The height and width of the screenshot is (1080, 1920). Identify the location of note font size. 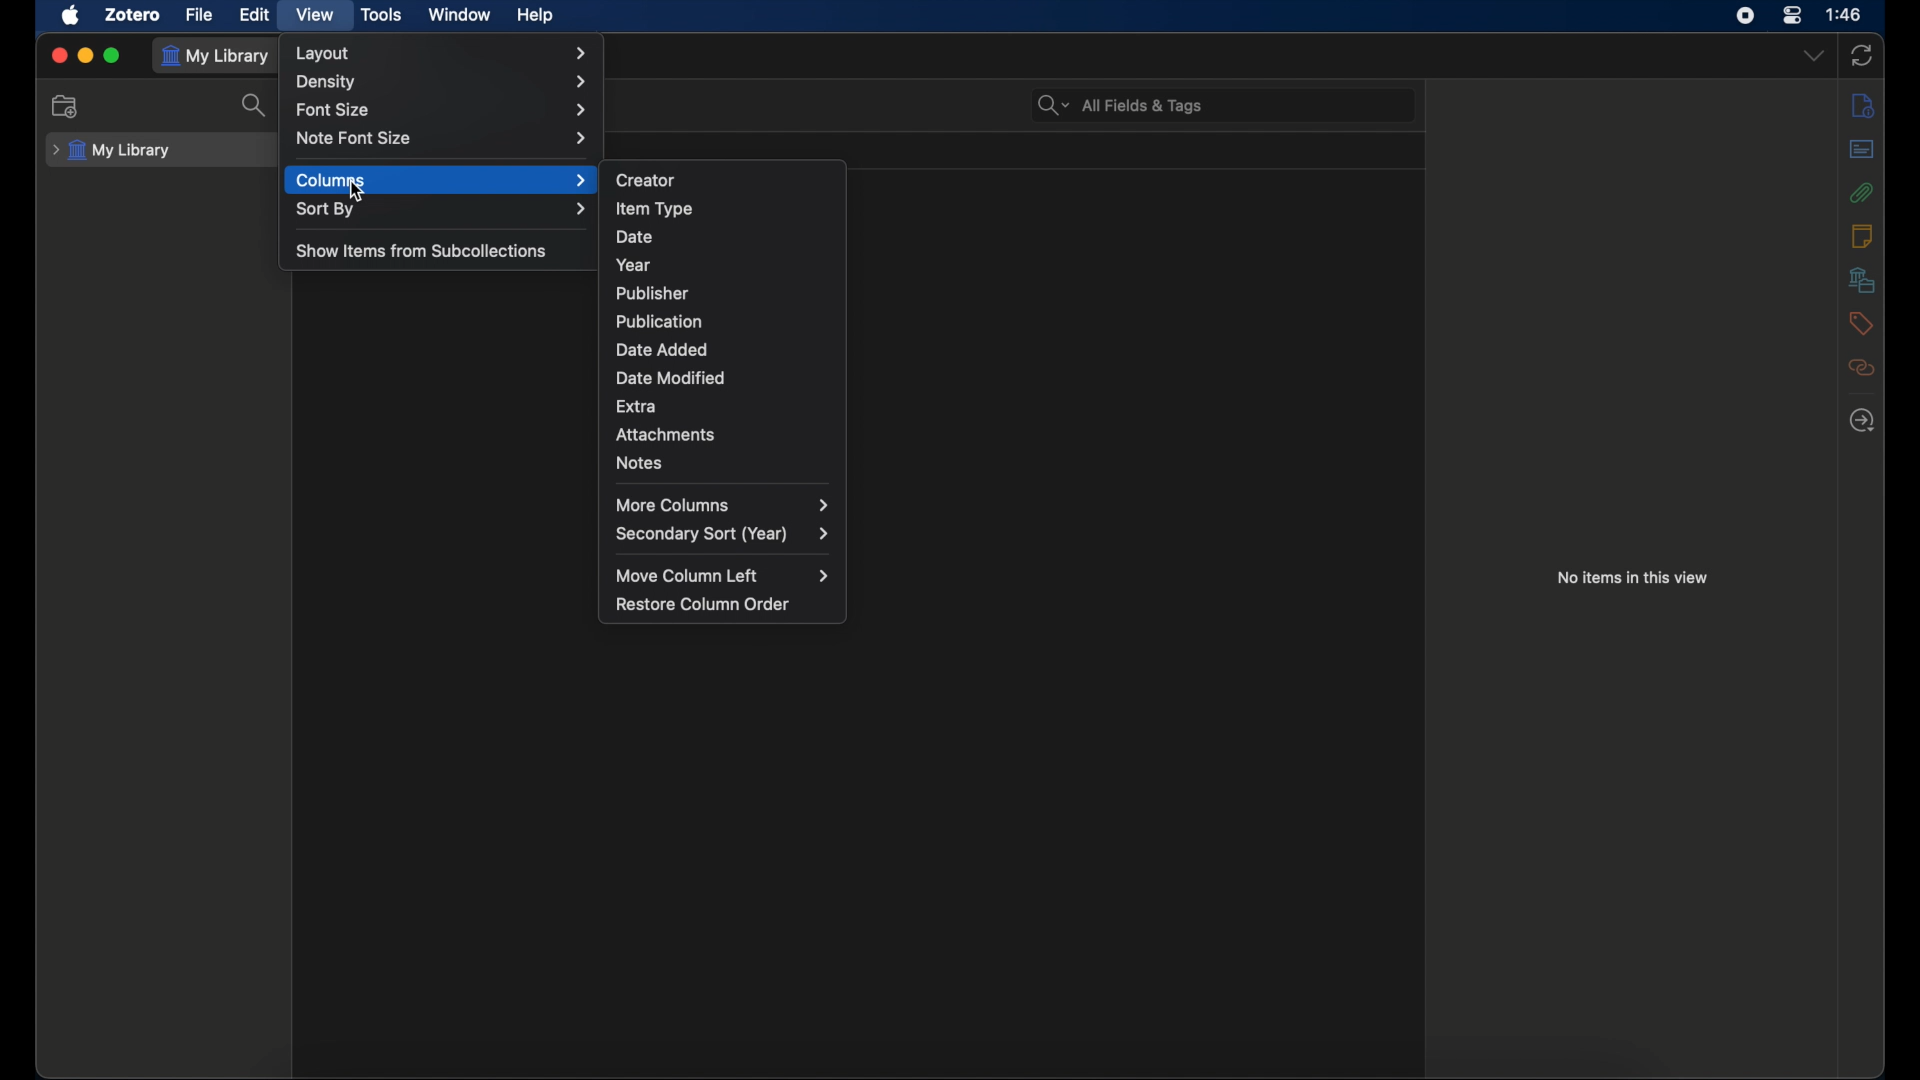
(443, 138).